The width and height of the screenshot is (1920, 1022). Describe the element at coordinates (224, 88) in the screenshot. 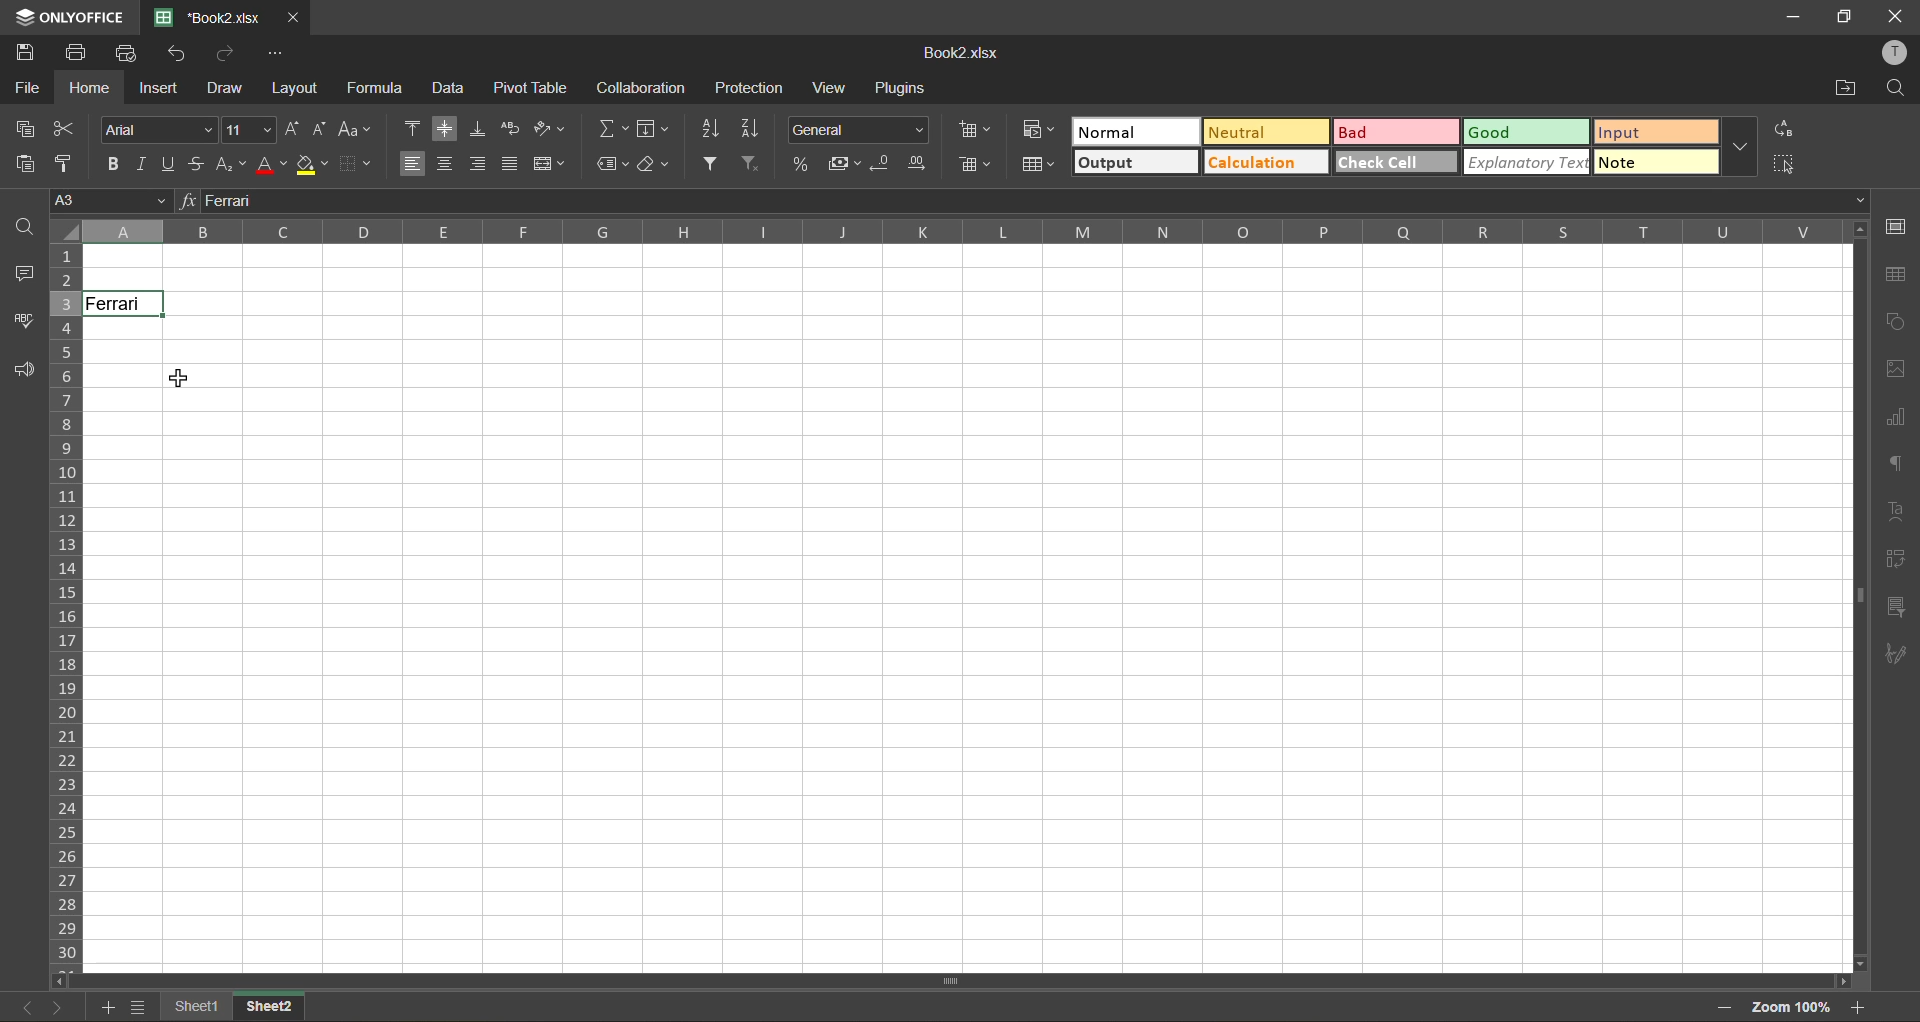

I see `draw` at that location.